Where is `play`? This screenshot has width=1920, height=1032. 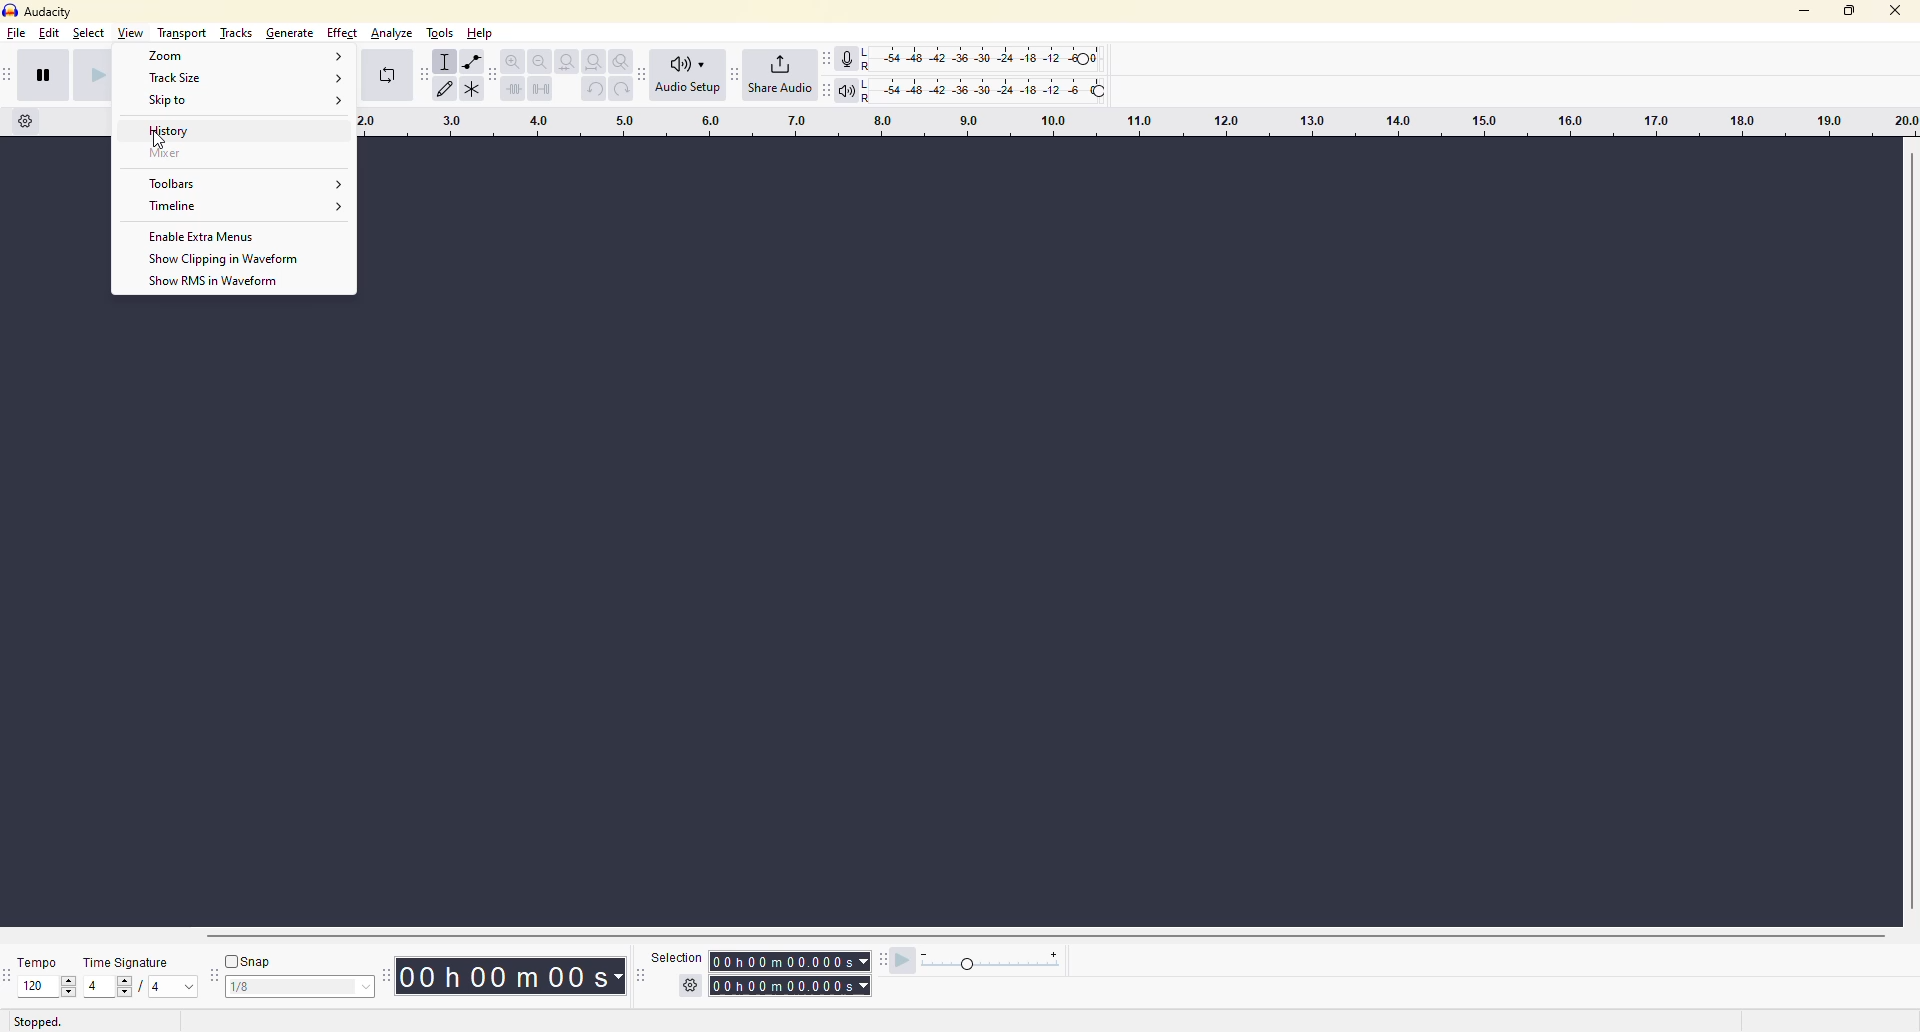
play is located at coordinates (94, 74).